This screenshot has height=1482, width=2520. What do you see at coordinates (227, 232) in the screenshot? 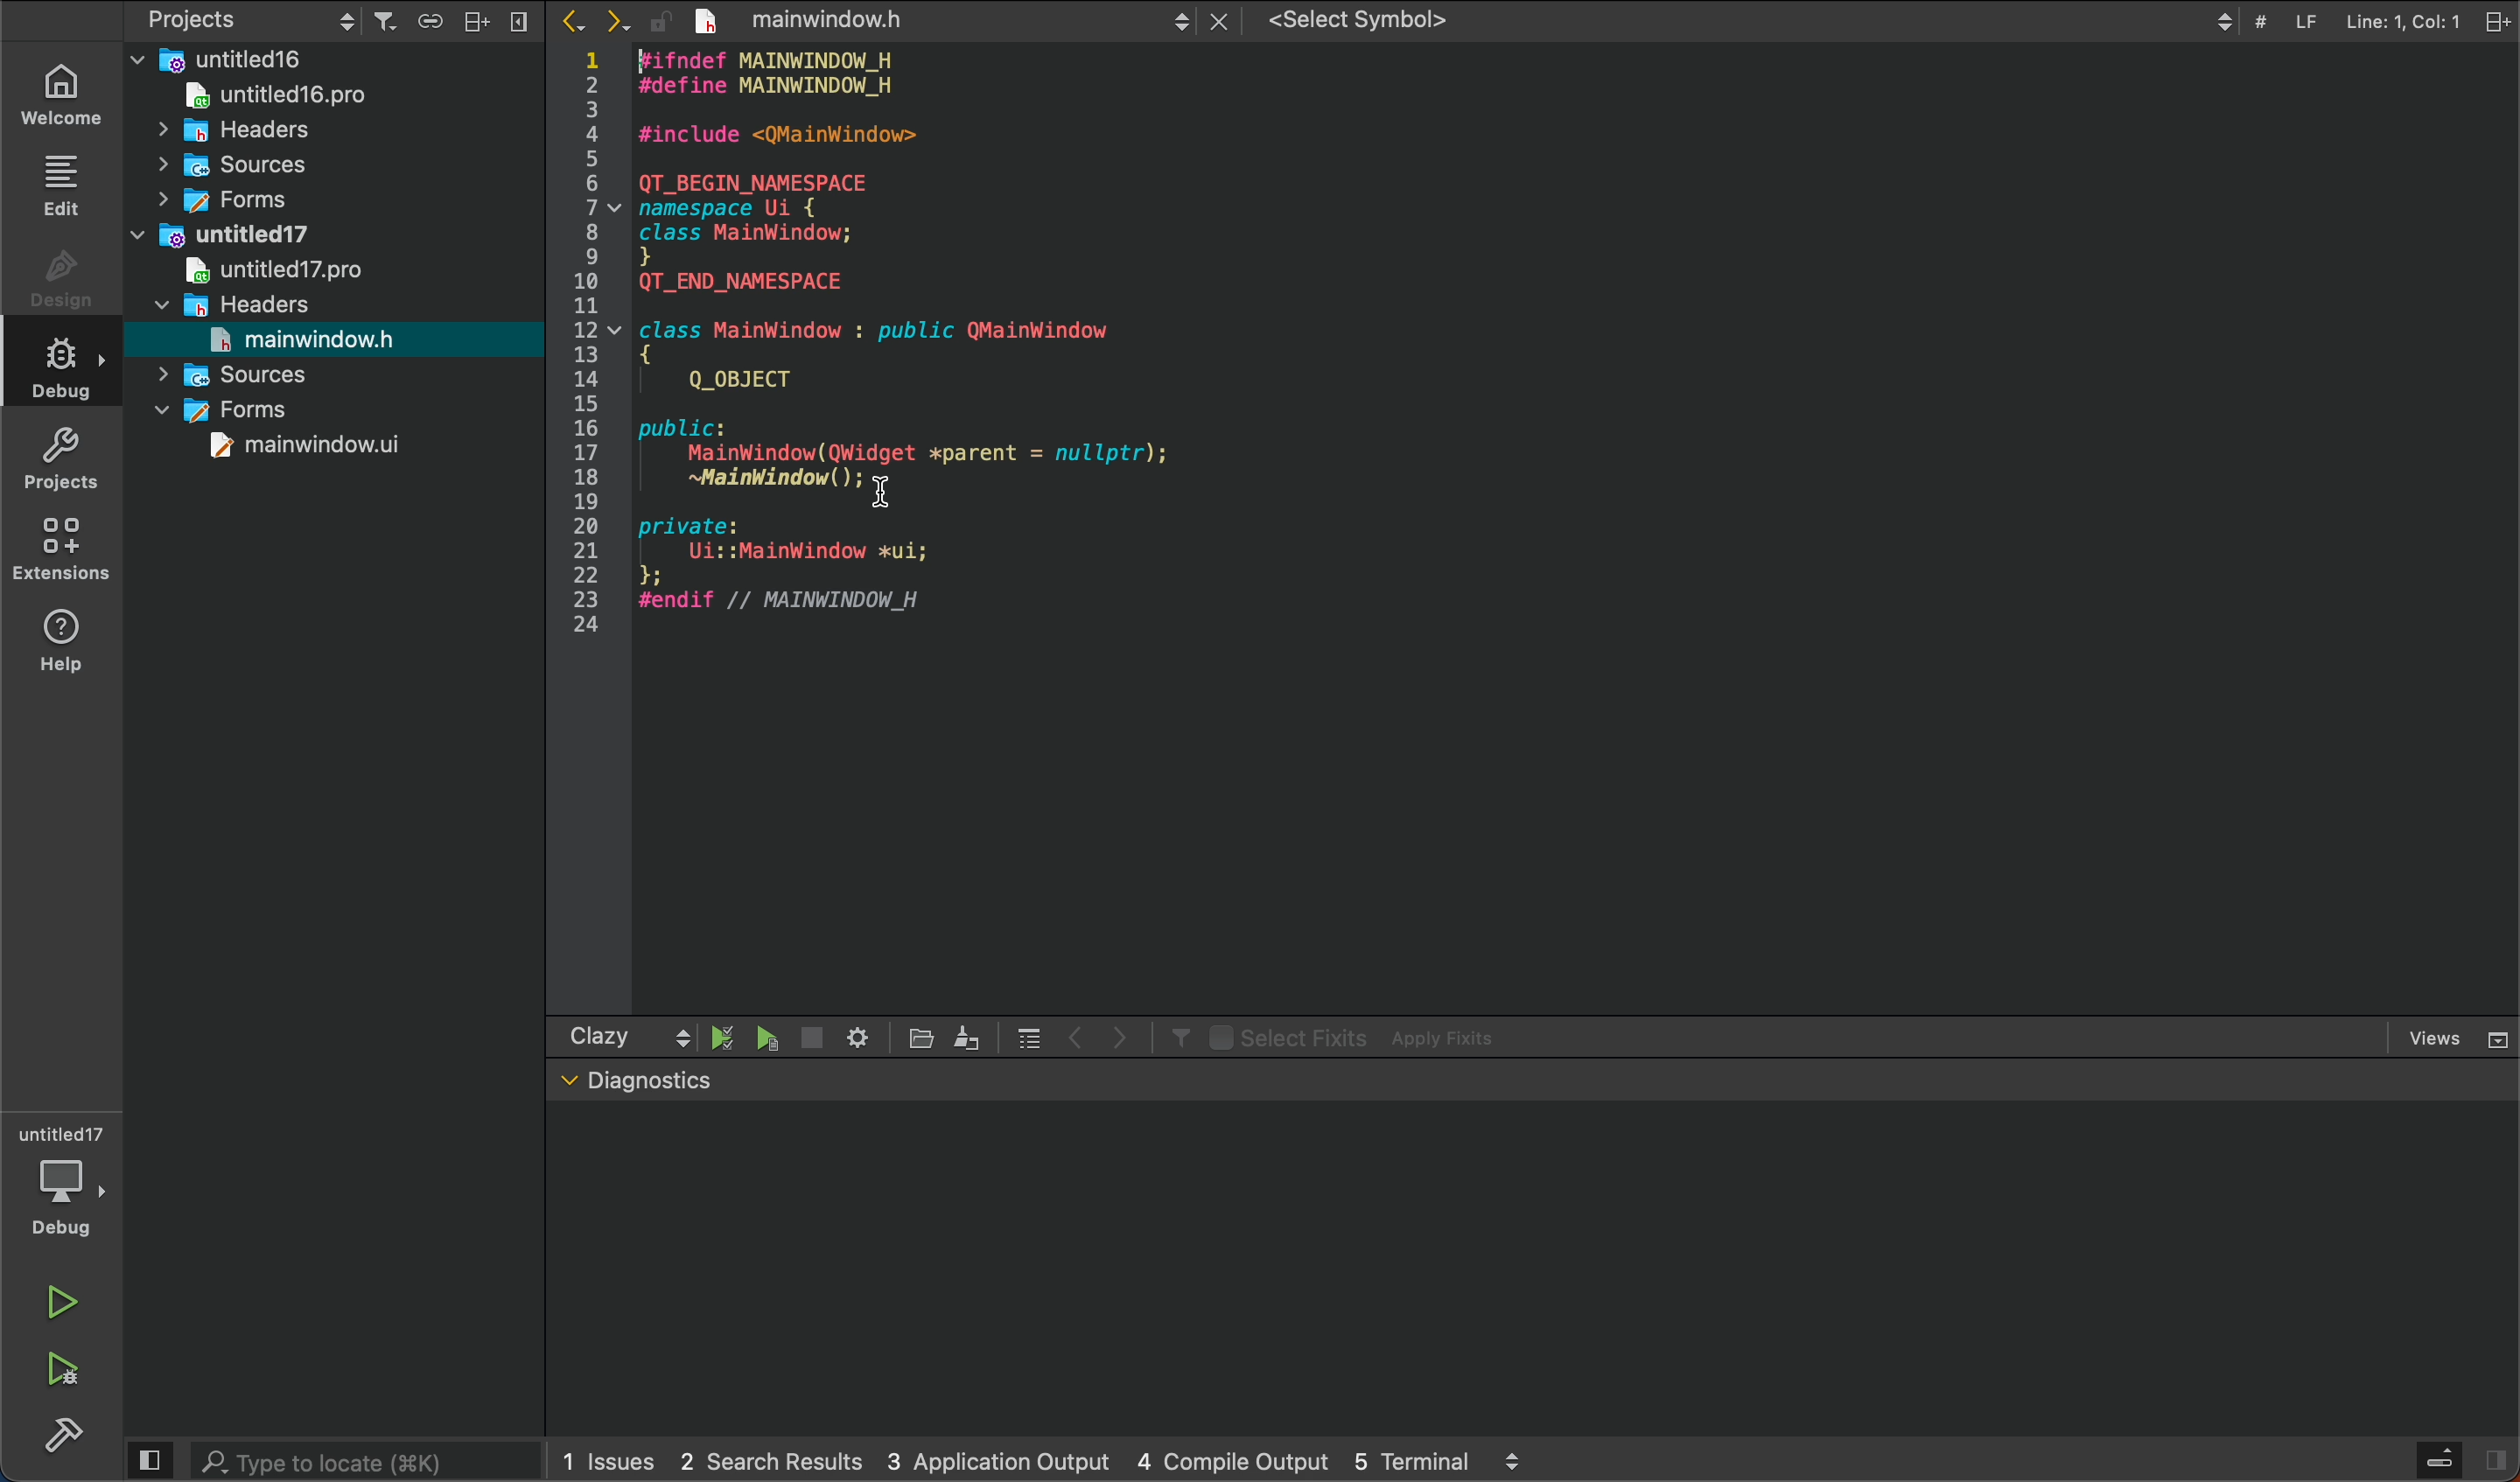
I see `untitled17` at bounding box center [227, 232].